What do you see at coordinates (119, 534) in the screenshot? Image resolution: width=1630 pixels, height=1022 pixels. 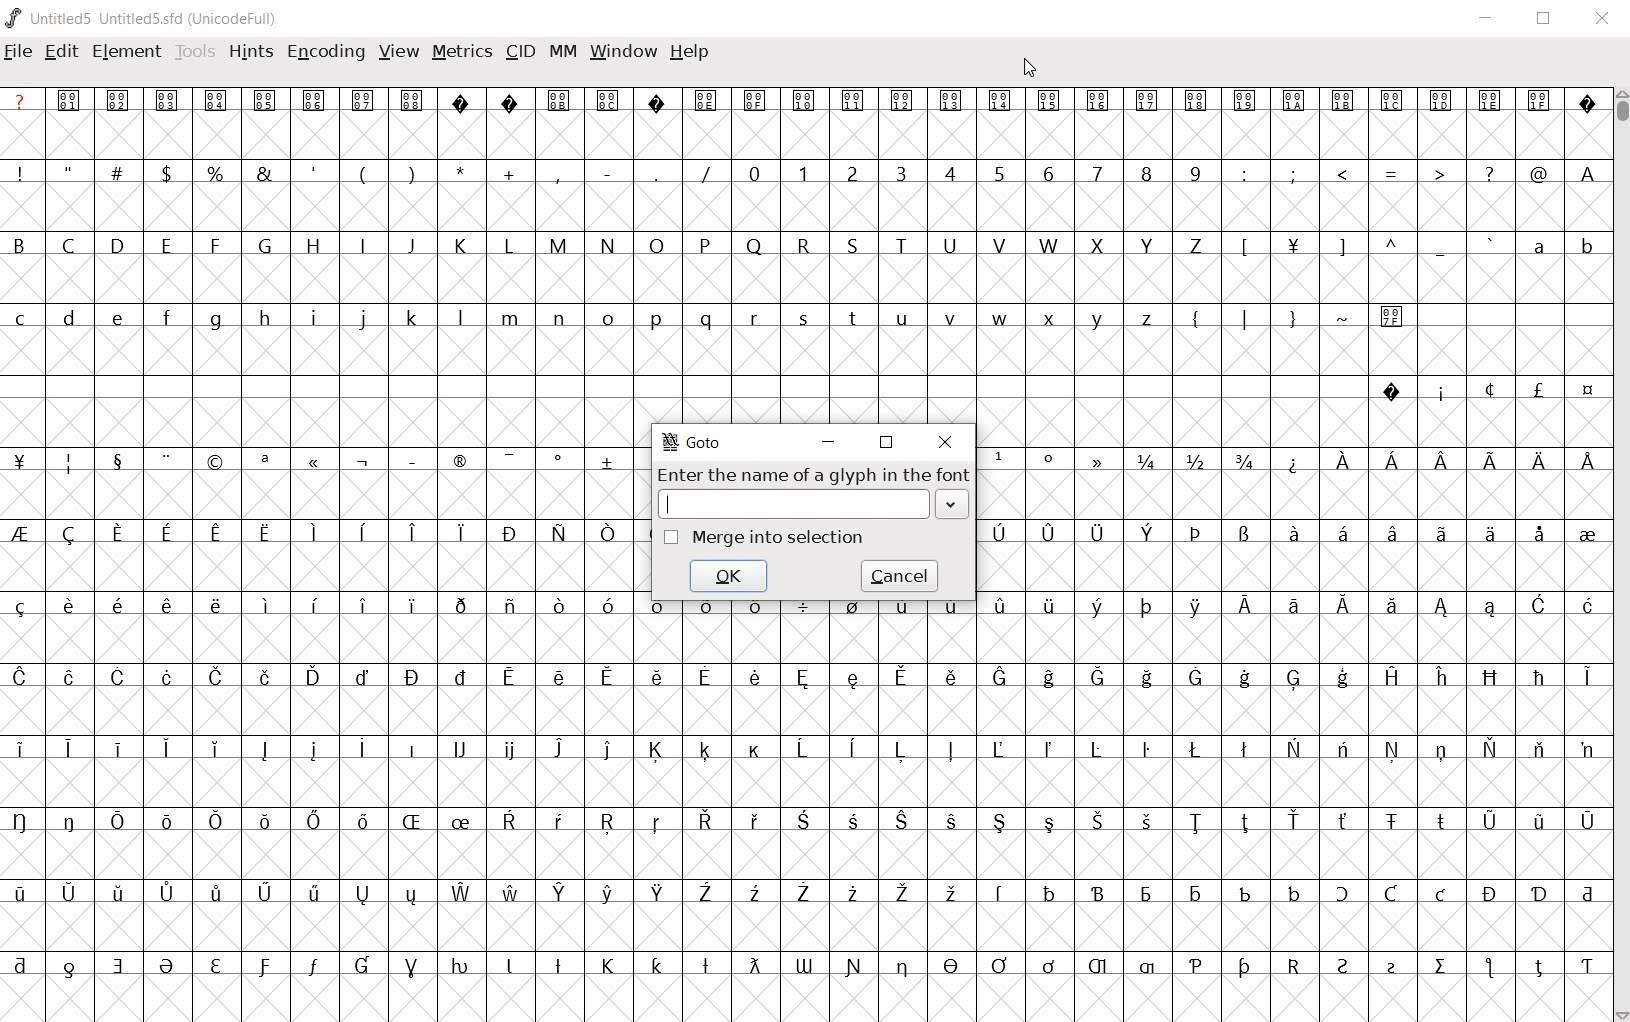 I see `Symbol` at bounding box center [119, 534].